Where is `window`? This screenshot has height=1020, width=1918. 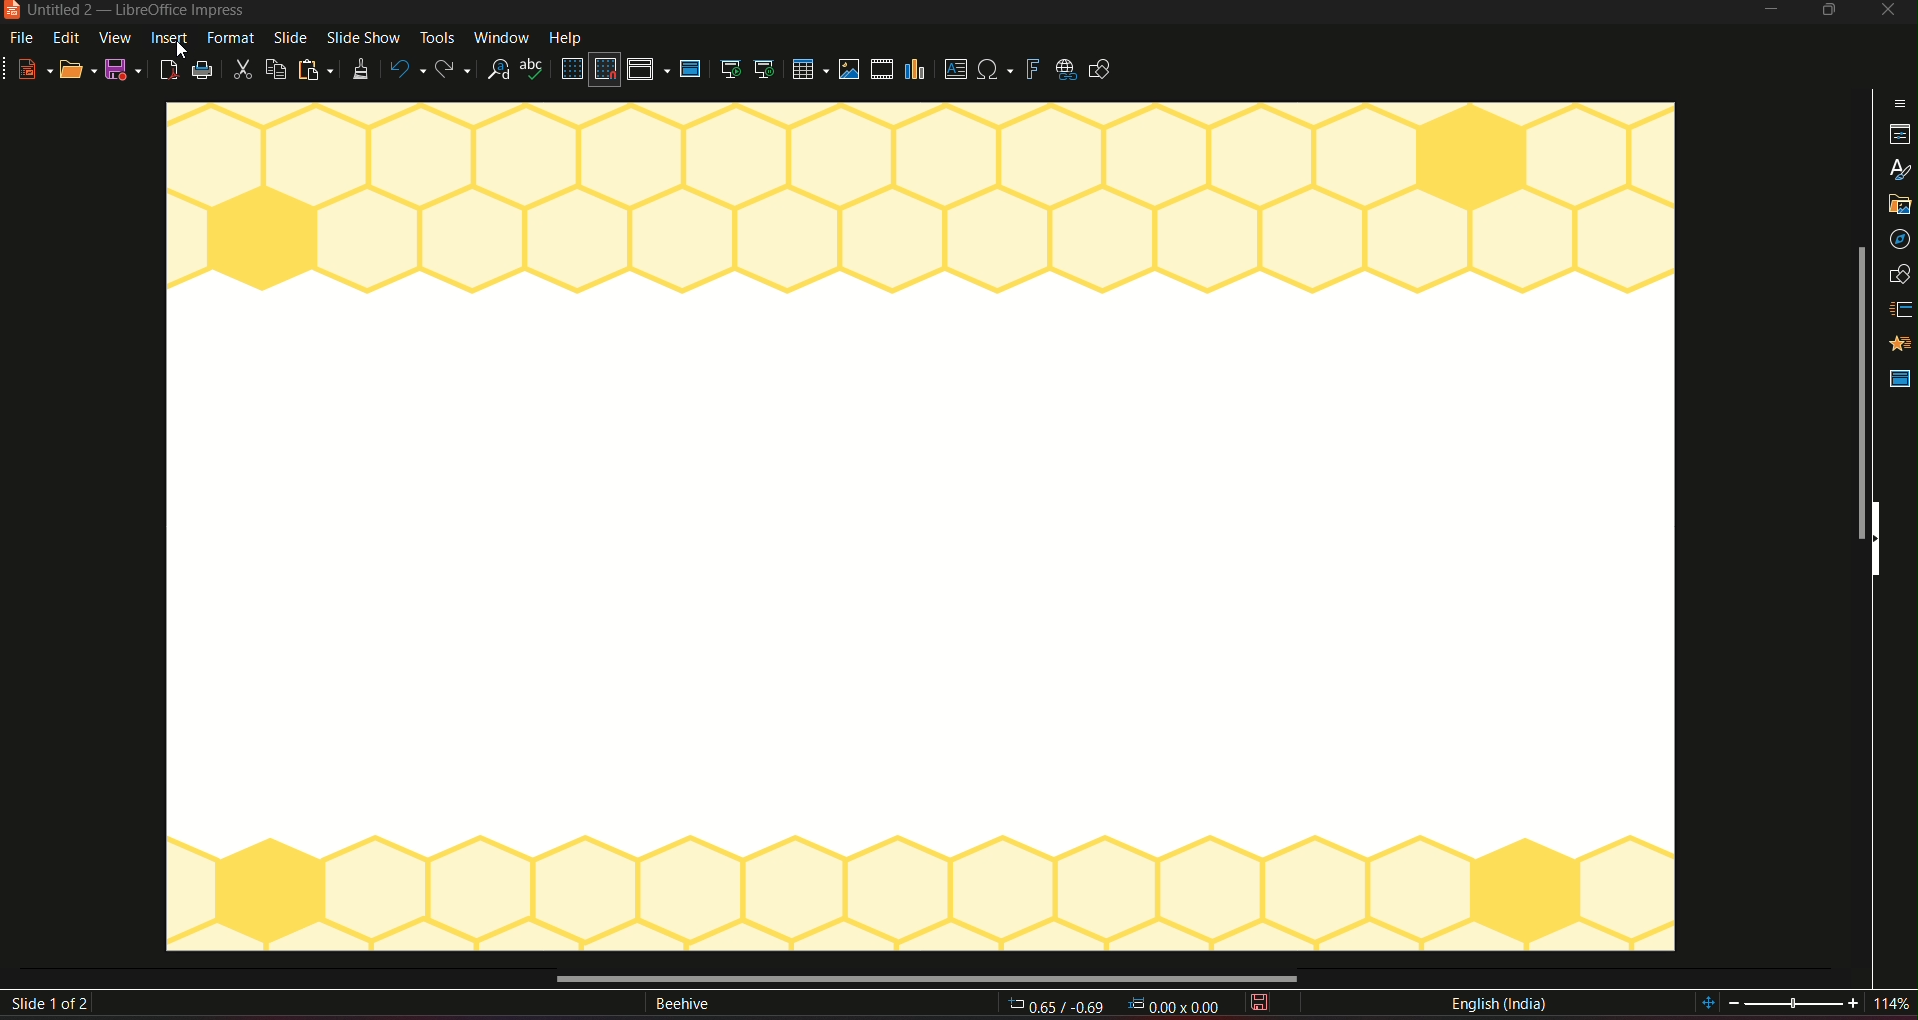
window is located at coordinates (501, 37).